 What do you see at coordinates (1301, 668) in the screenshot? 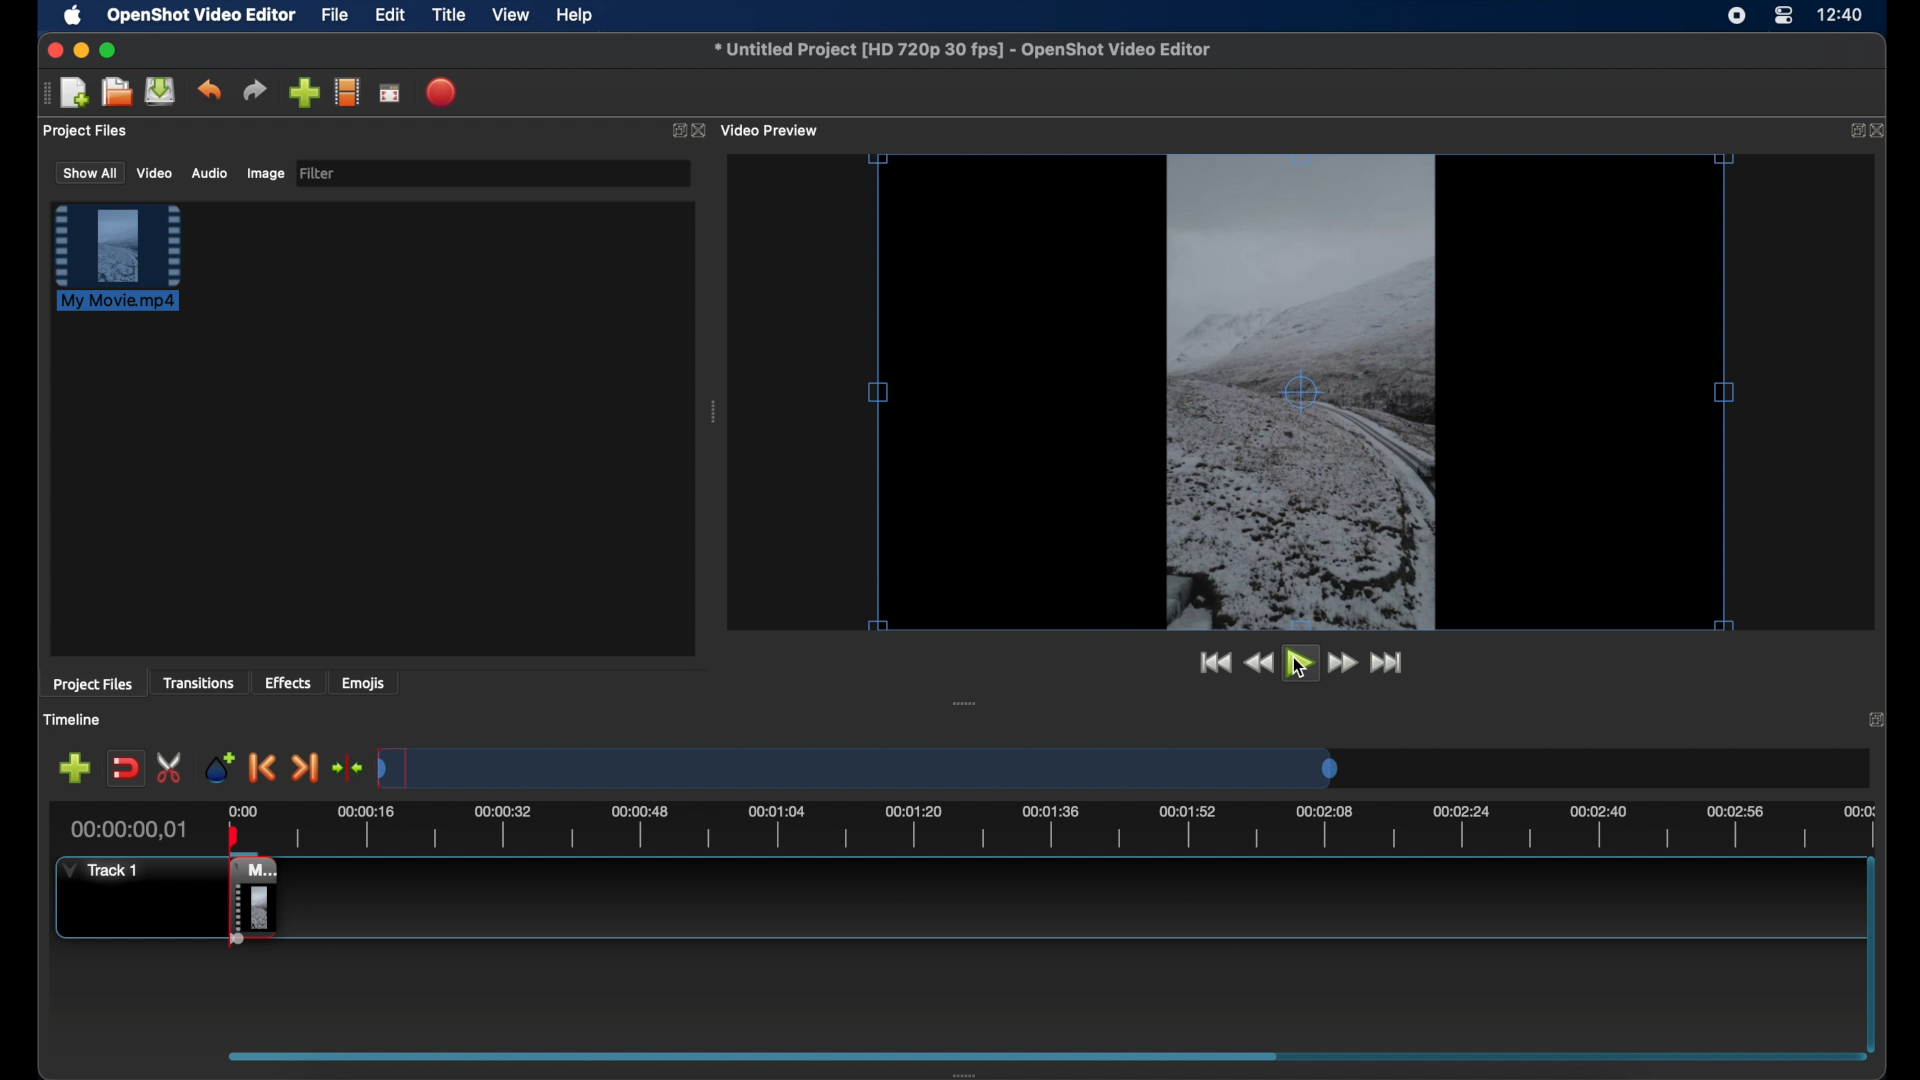
I see `play button` at bounding box center [1301, 668].